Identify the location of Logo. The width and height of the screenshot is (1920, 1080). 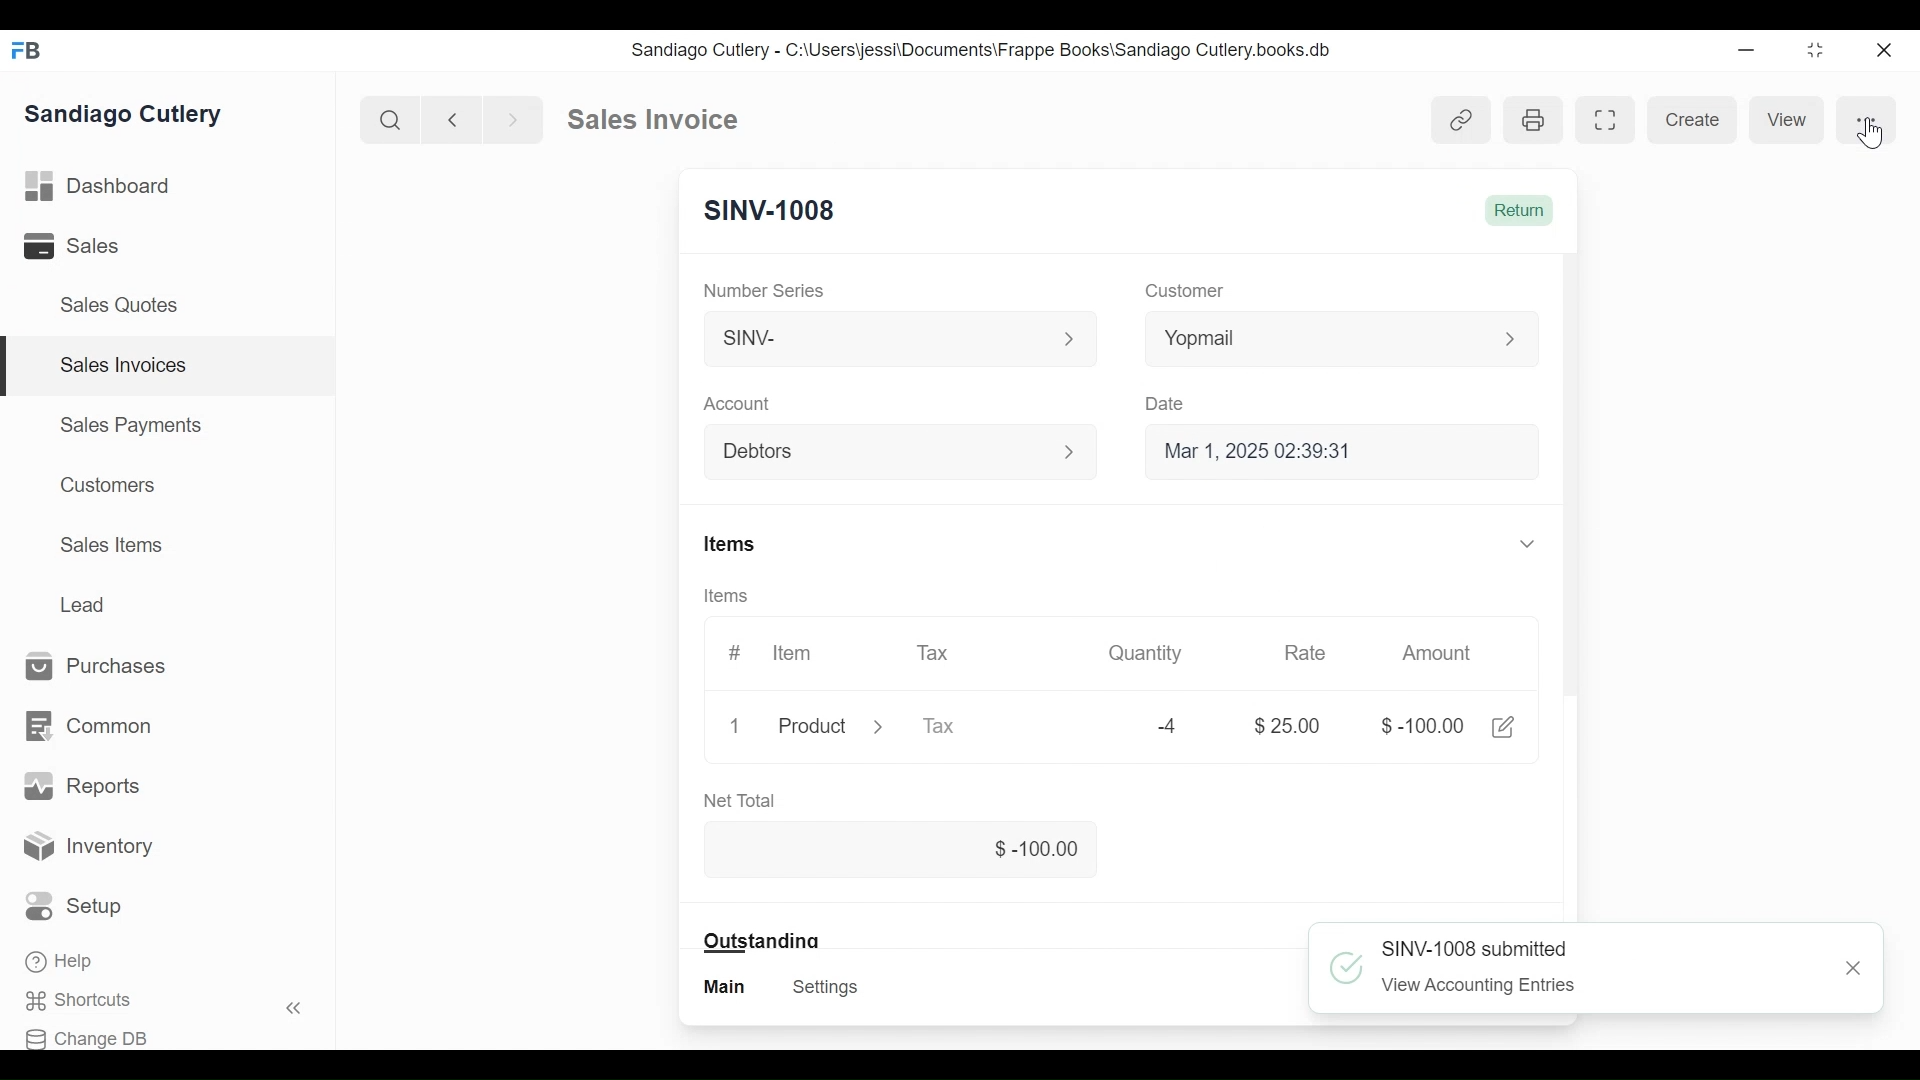
(1348, 968).